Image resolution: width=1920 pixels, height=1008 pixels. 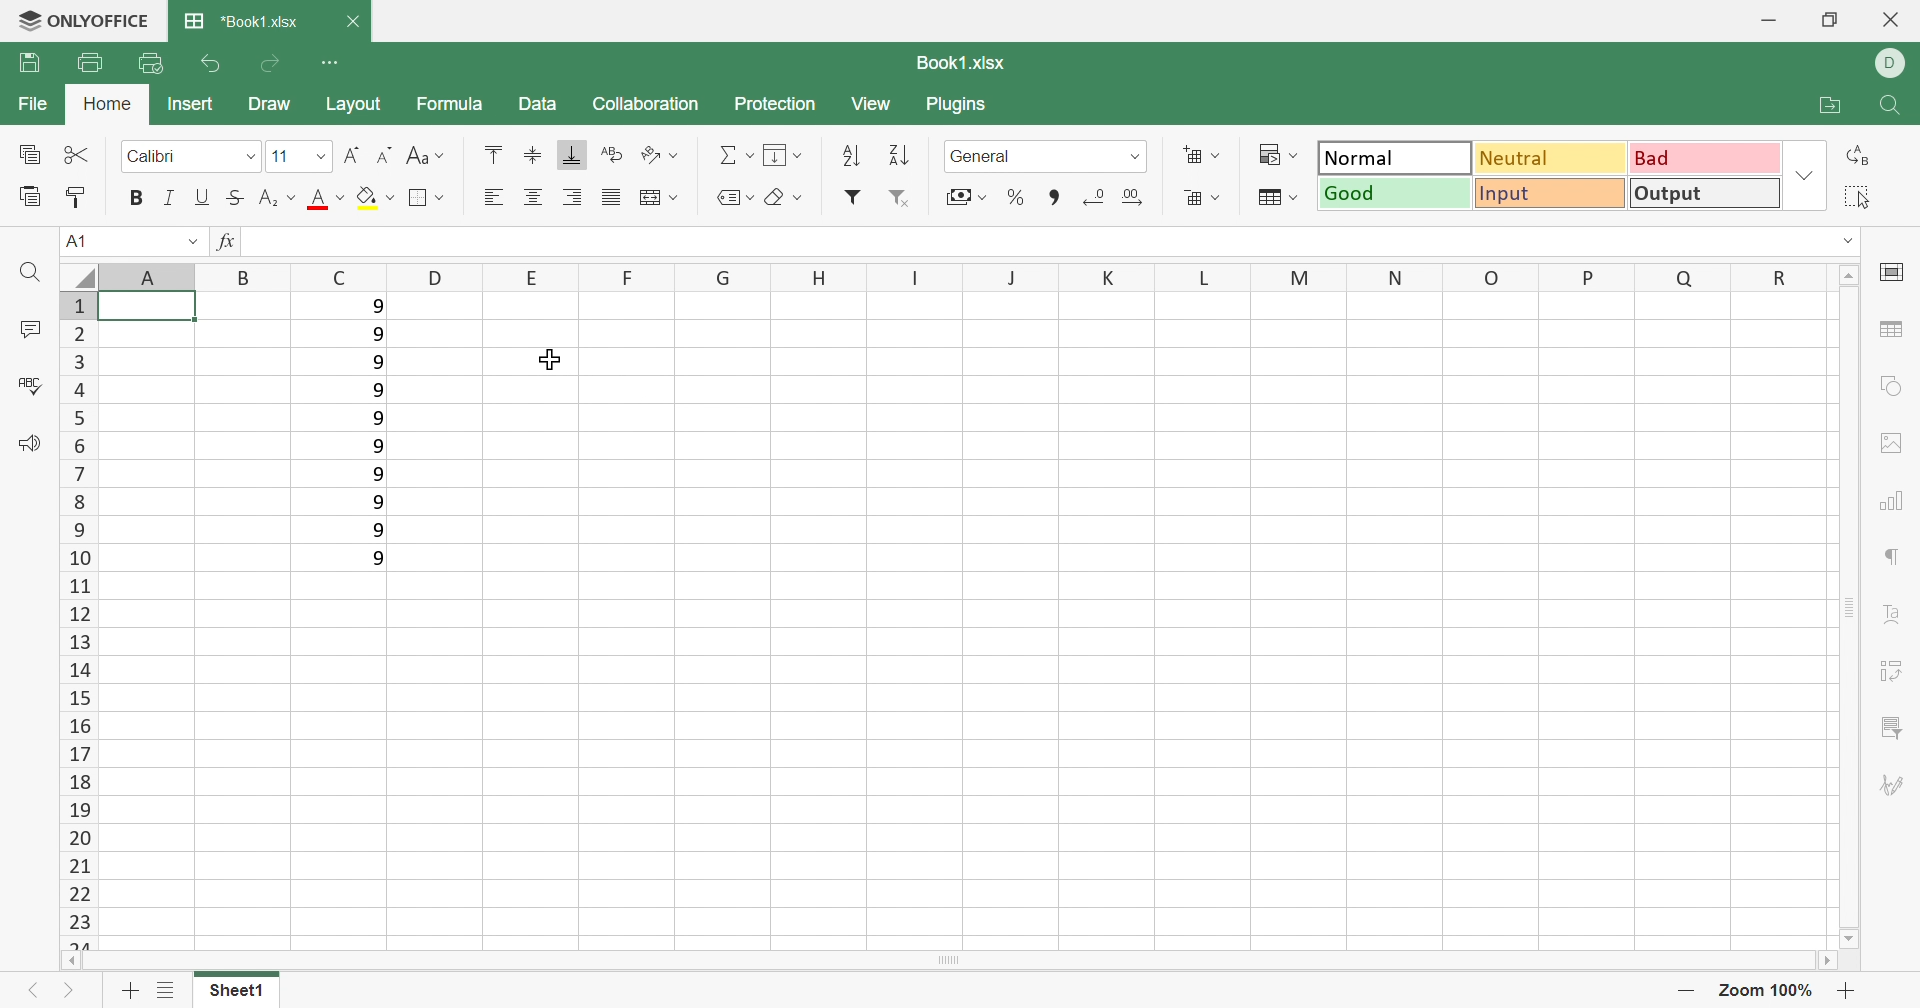 I want to click on table settings, so click(x=1895, y=328).